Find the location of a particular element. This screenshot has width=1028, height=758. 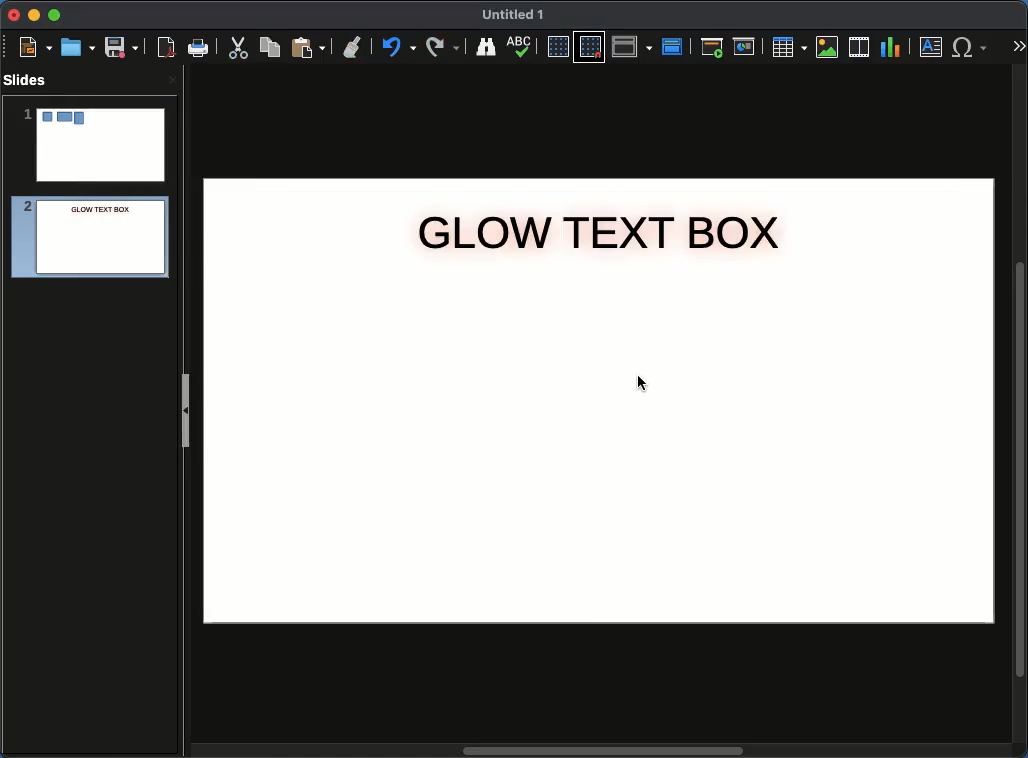

Deselected is located at coordinates (639, 381).